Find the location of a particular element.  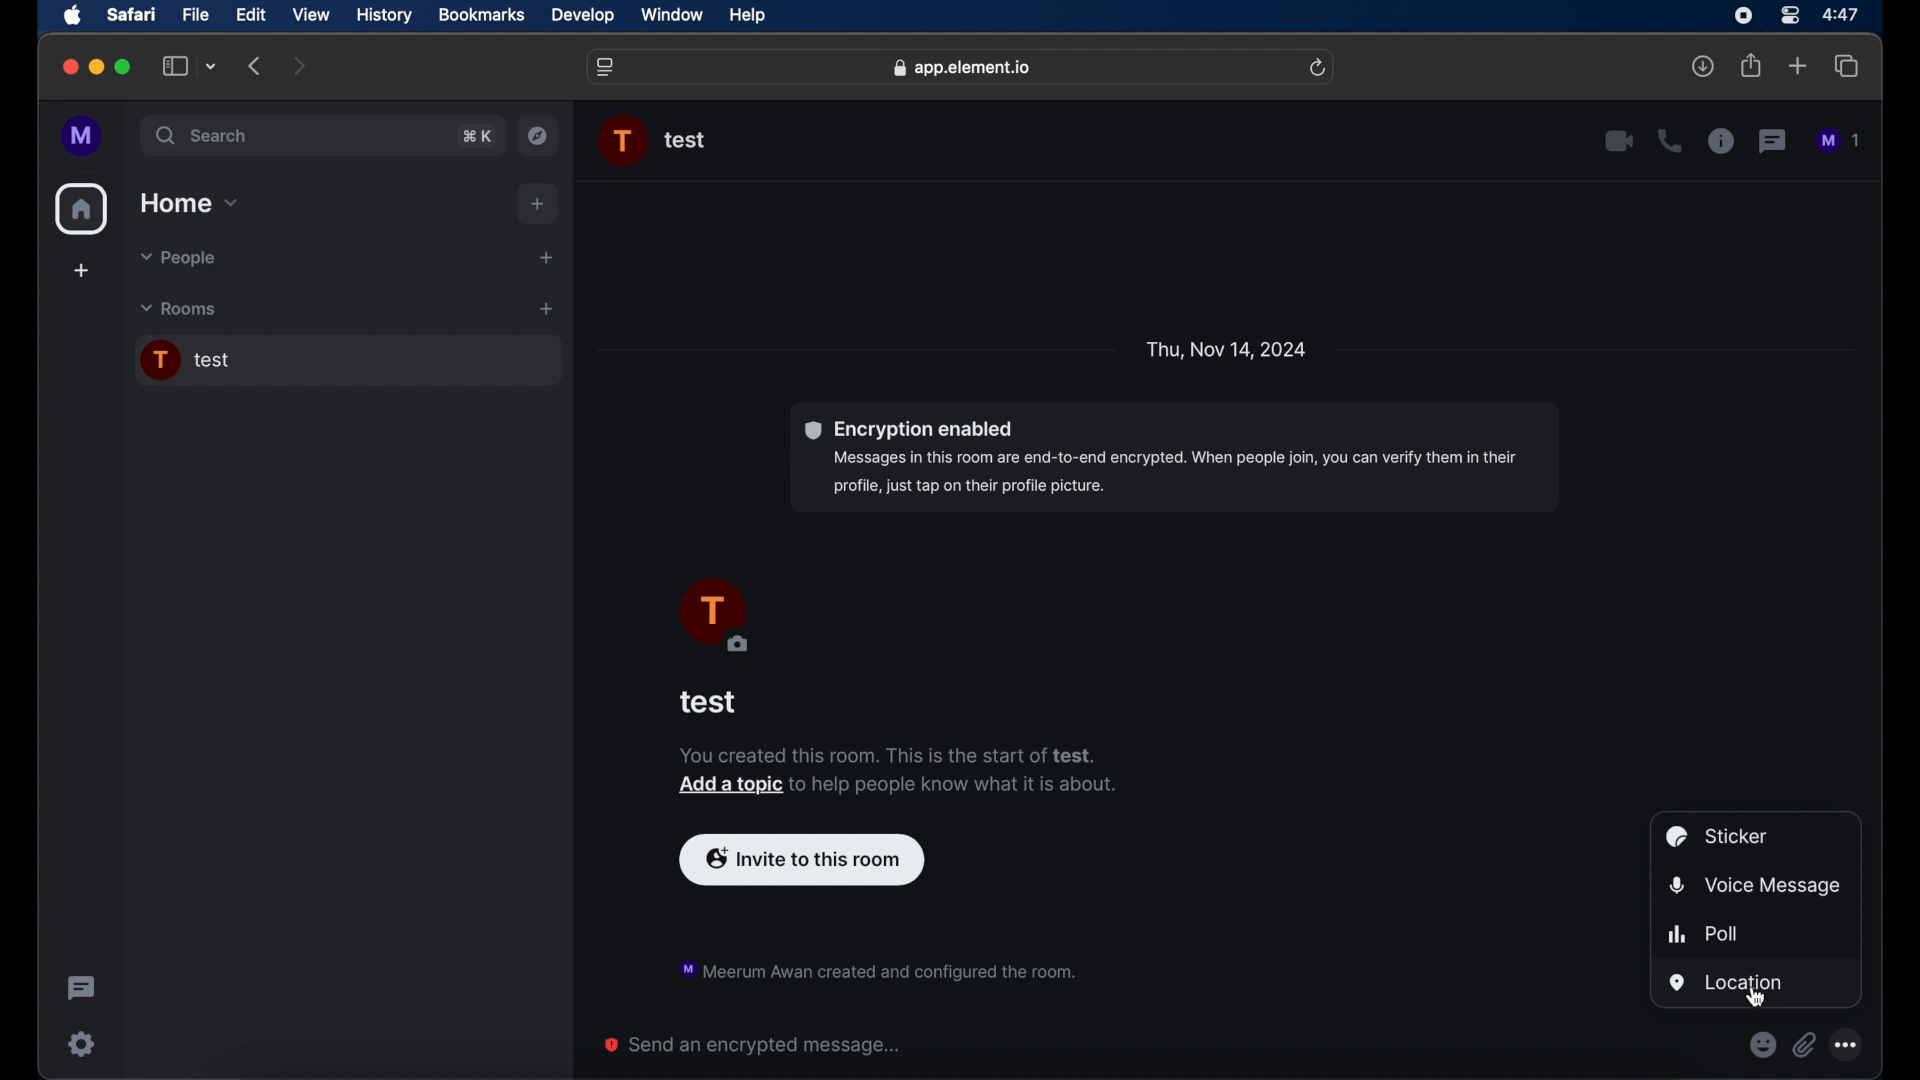

view is located at coordinates (312, 14).